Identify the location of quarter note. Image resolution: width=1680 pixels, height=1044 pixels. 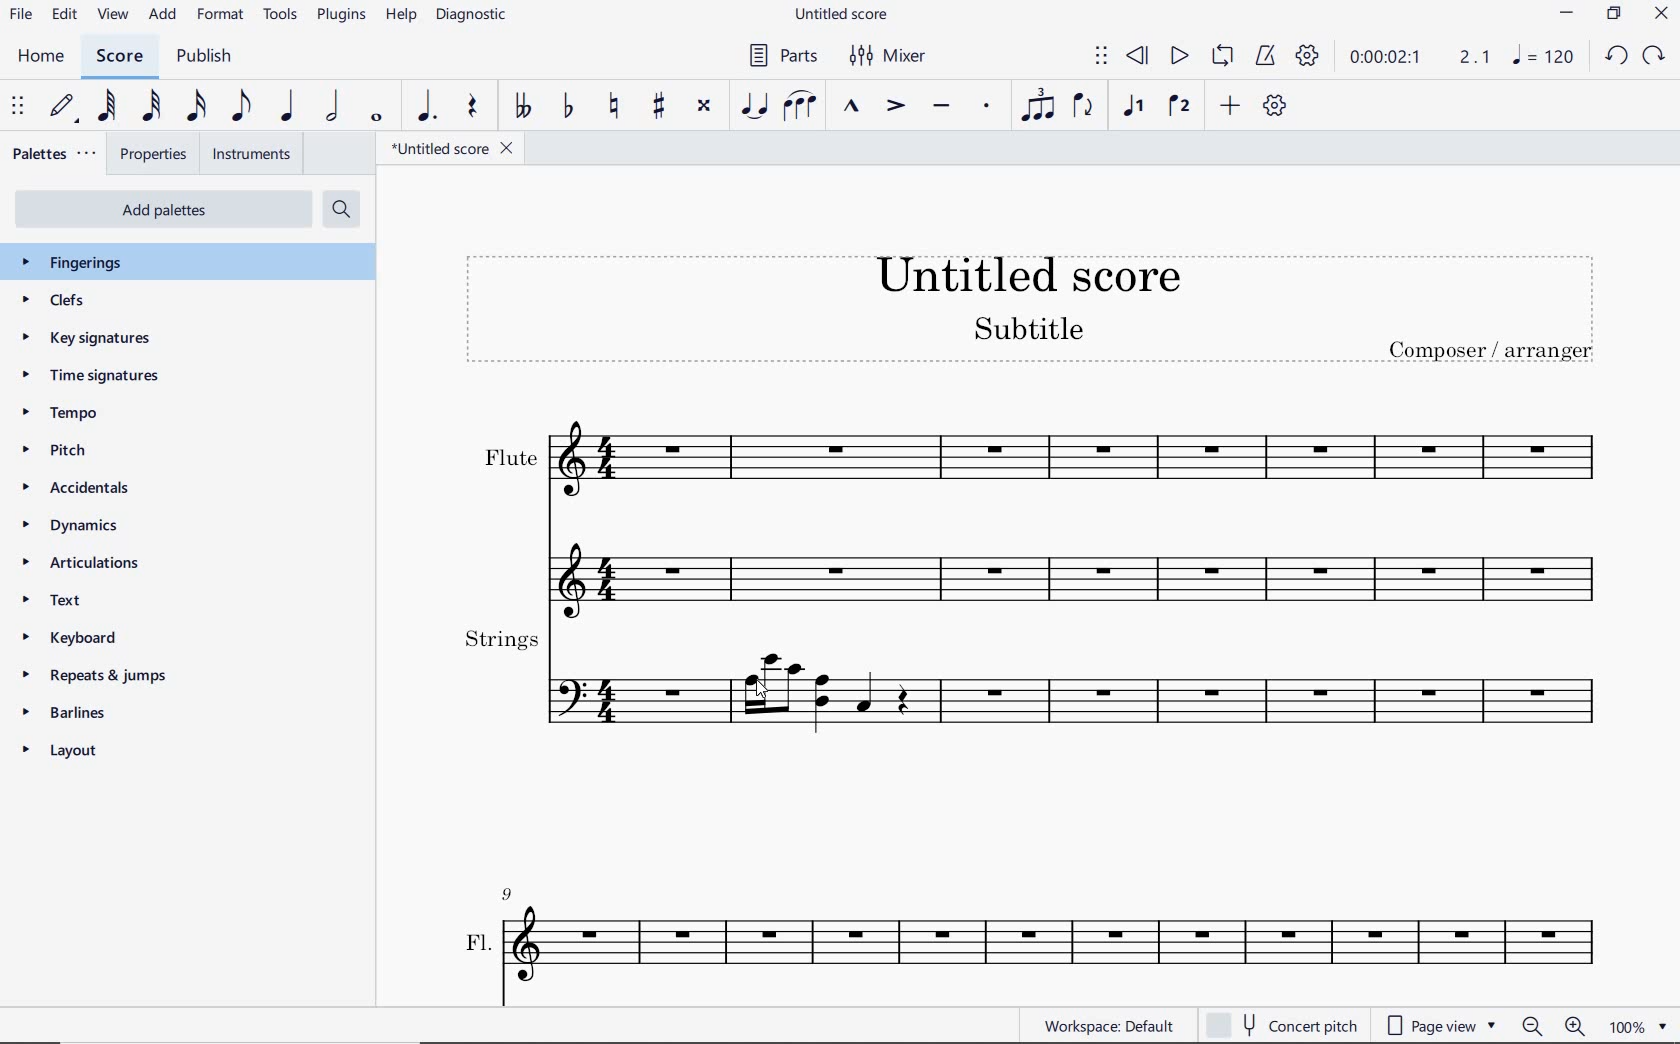
(290, 107).